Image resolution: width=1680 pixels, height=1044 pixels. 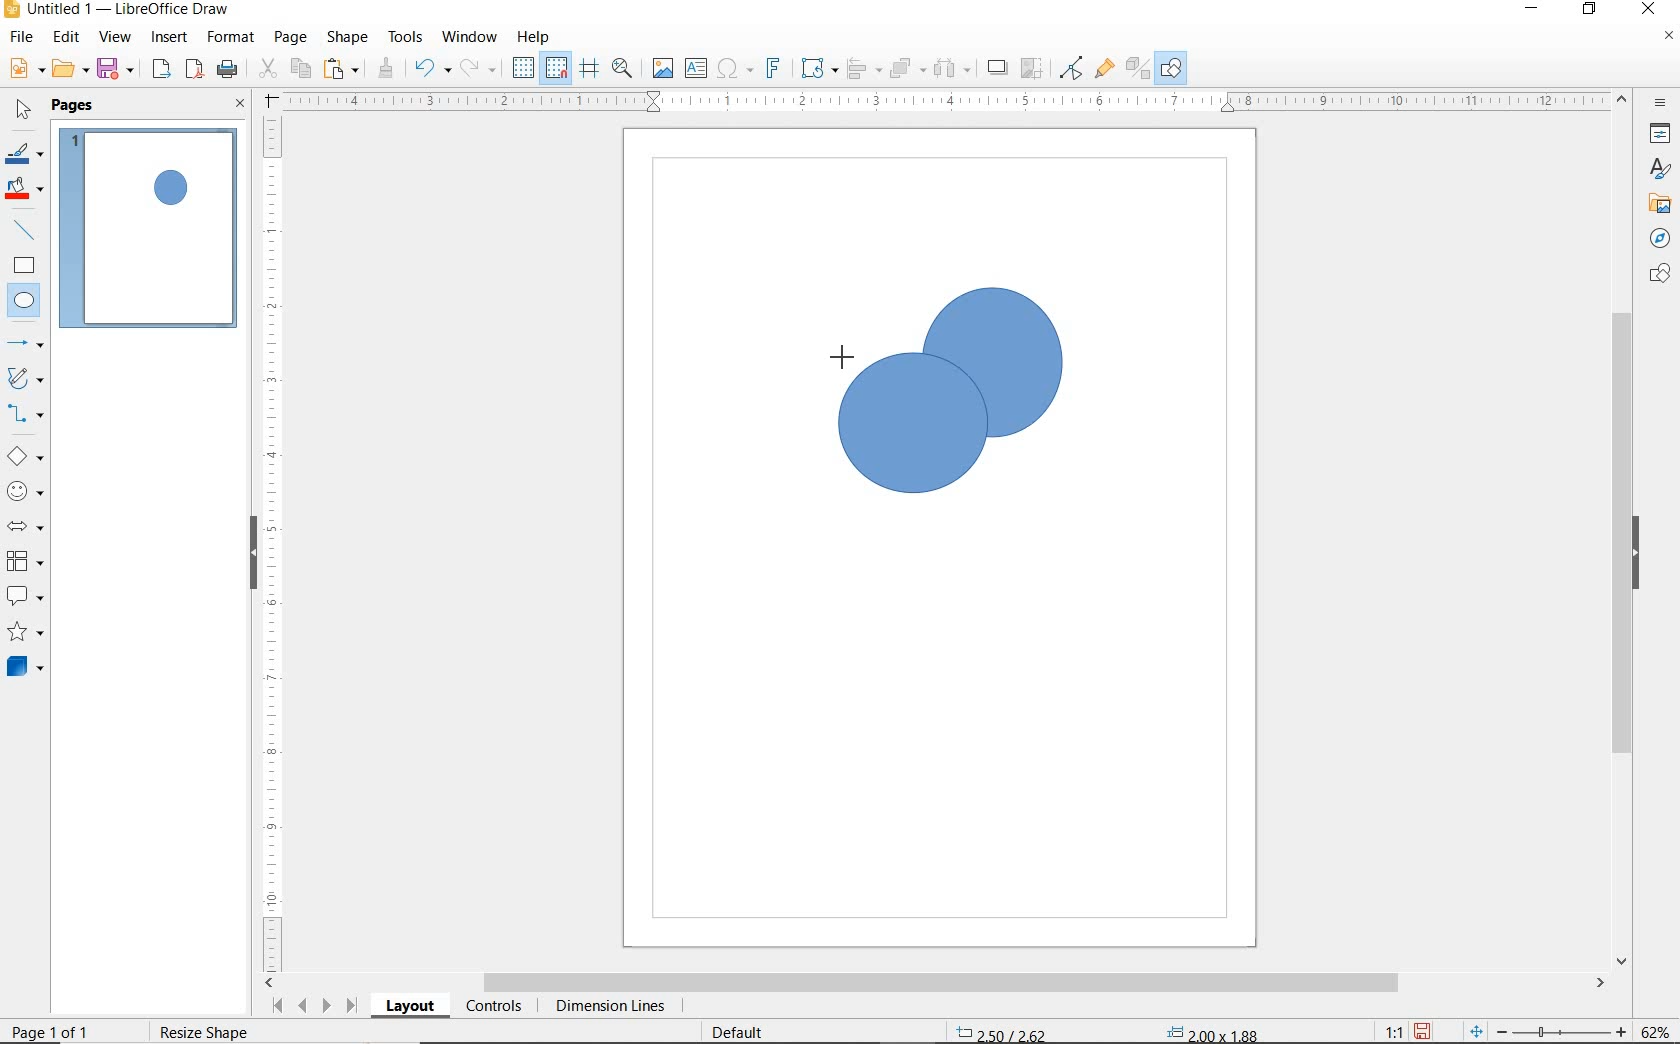 I want to click on STYLES, so click(x=1655, y=172).